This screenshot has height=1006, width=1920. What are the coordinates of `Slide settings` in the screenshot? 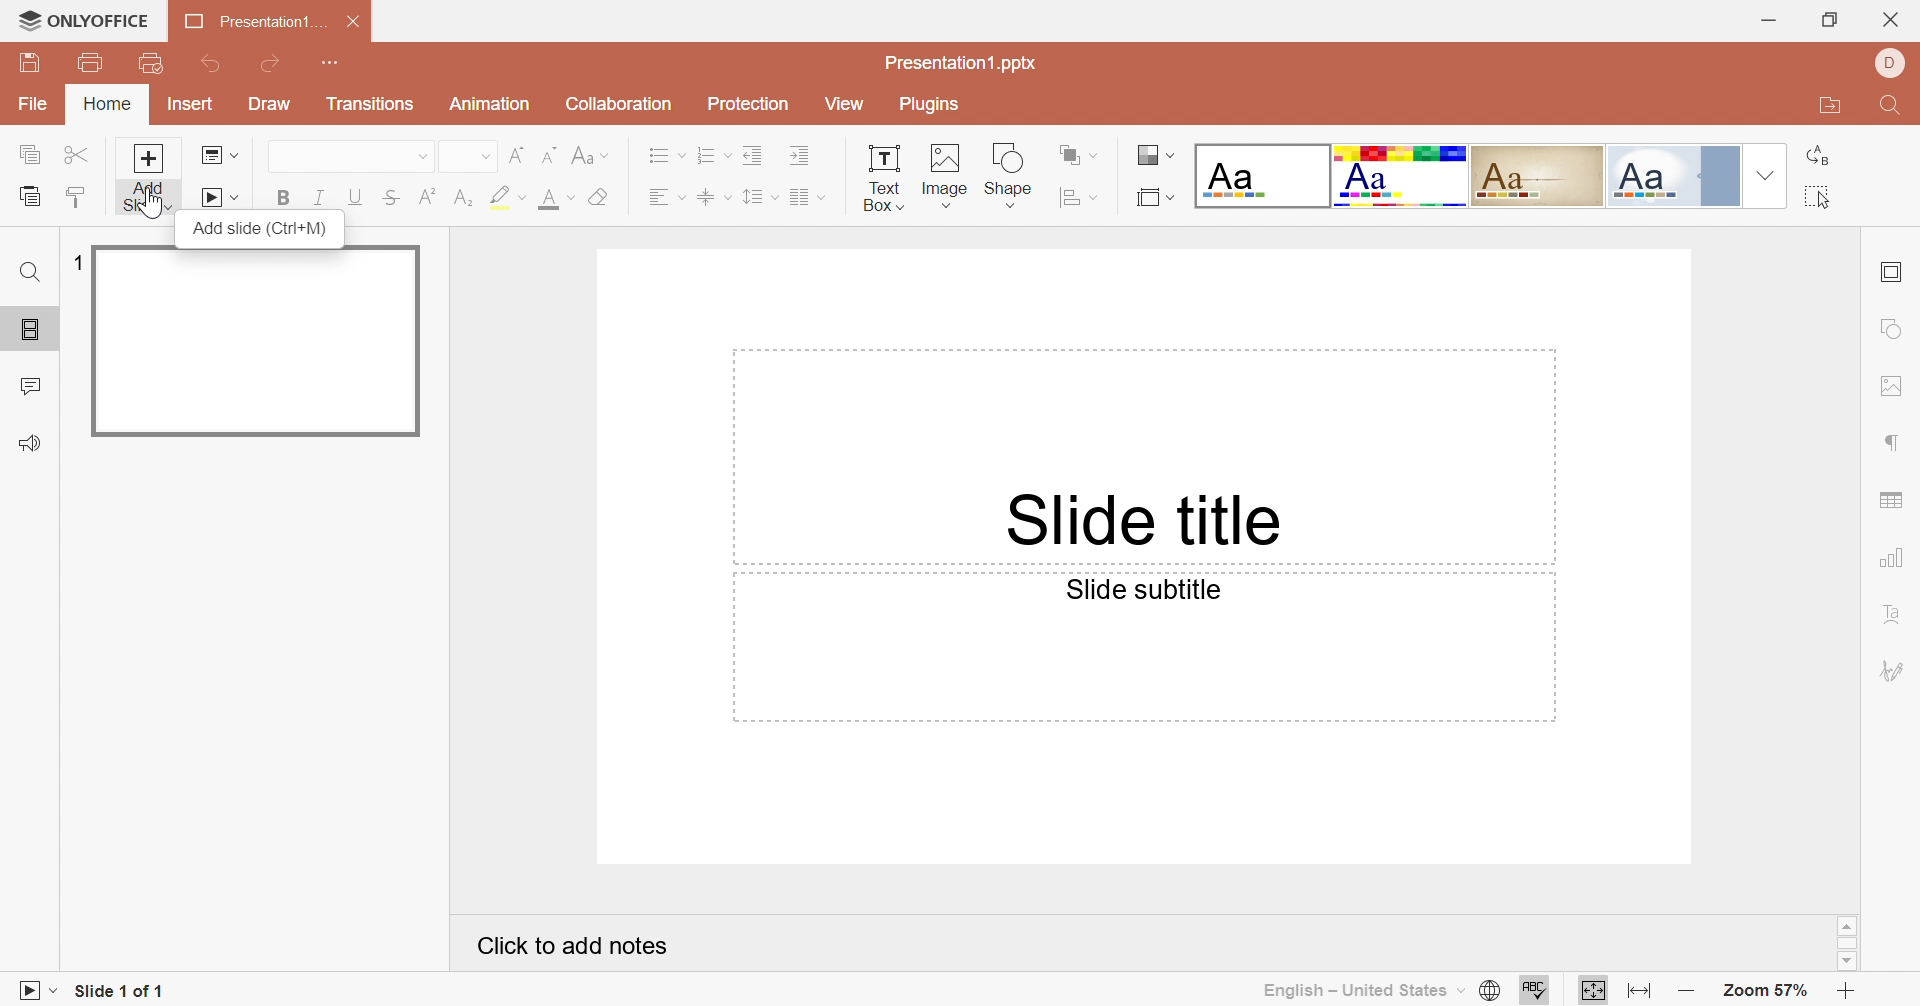 It's located at (1891, 271).